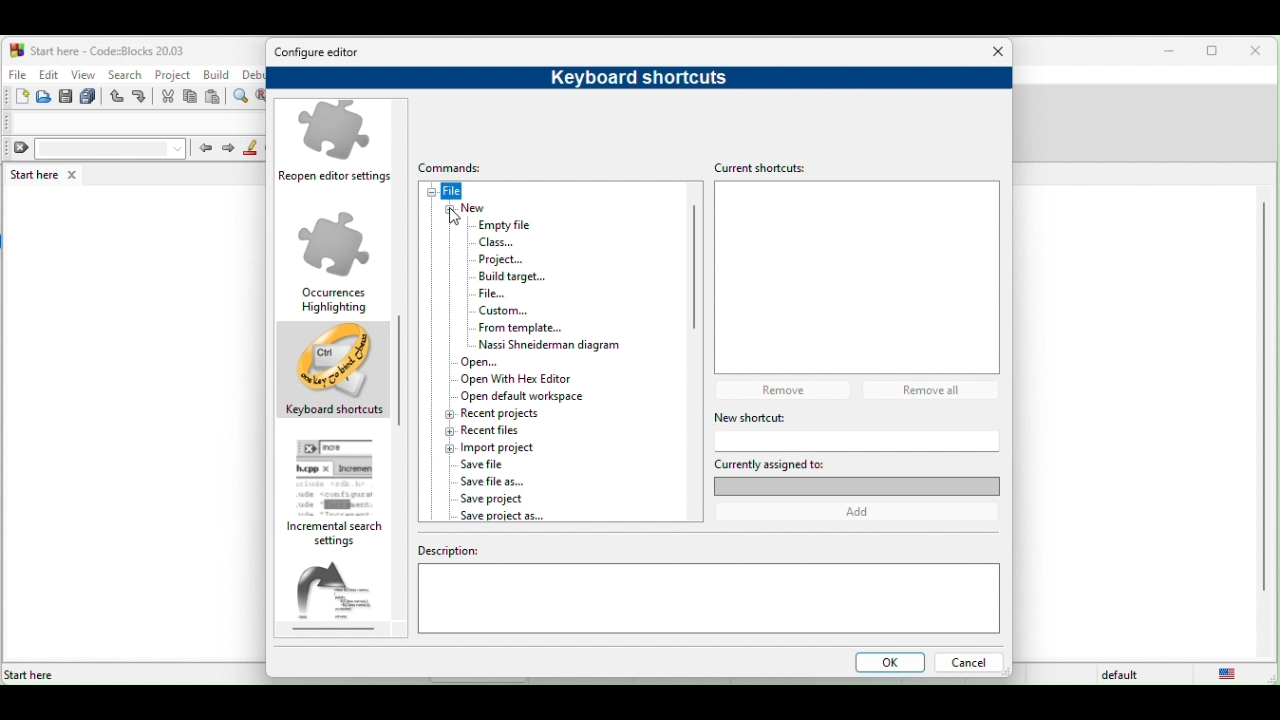  Describe the element at coordinates (243, 97) in the screenshot. I see `find ` at that location.